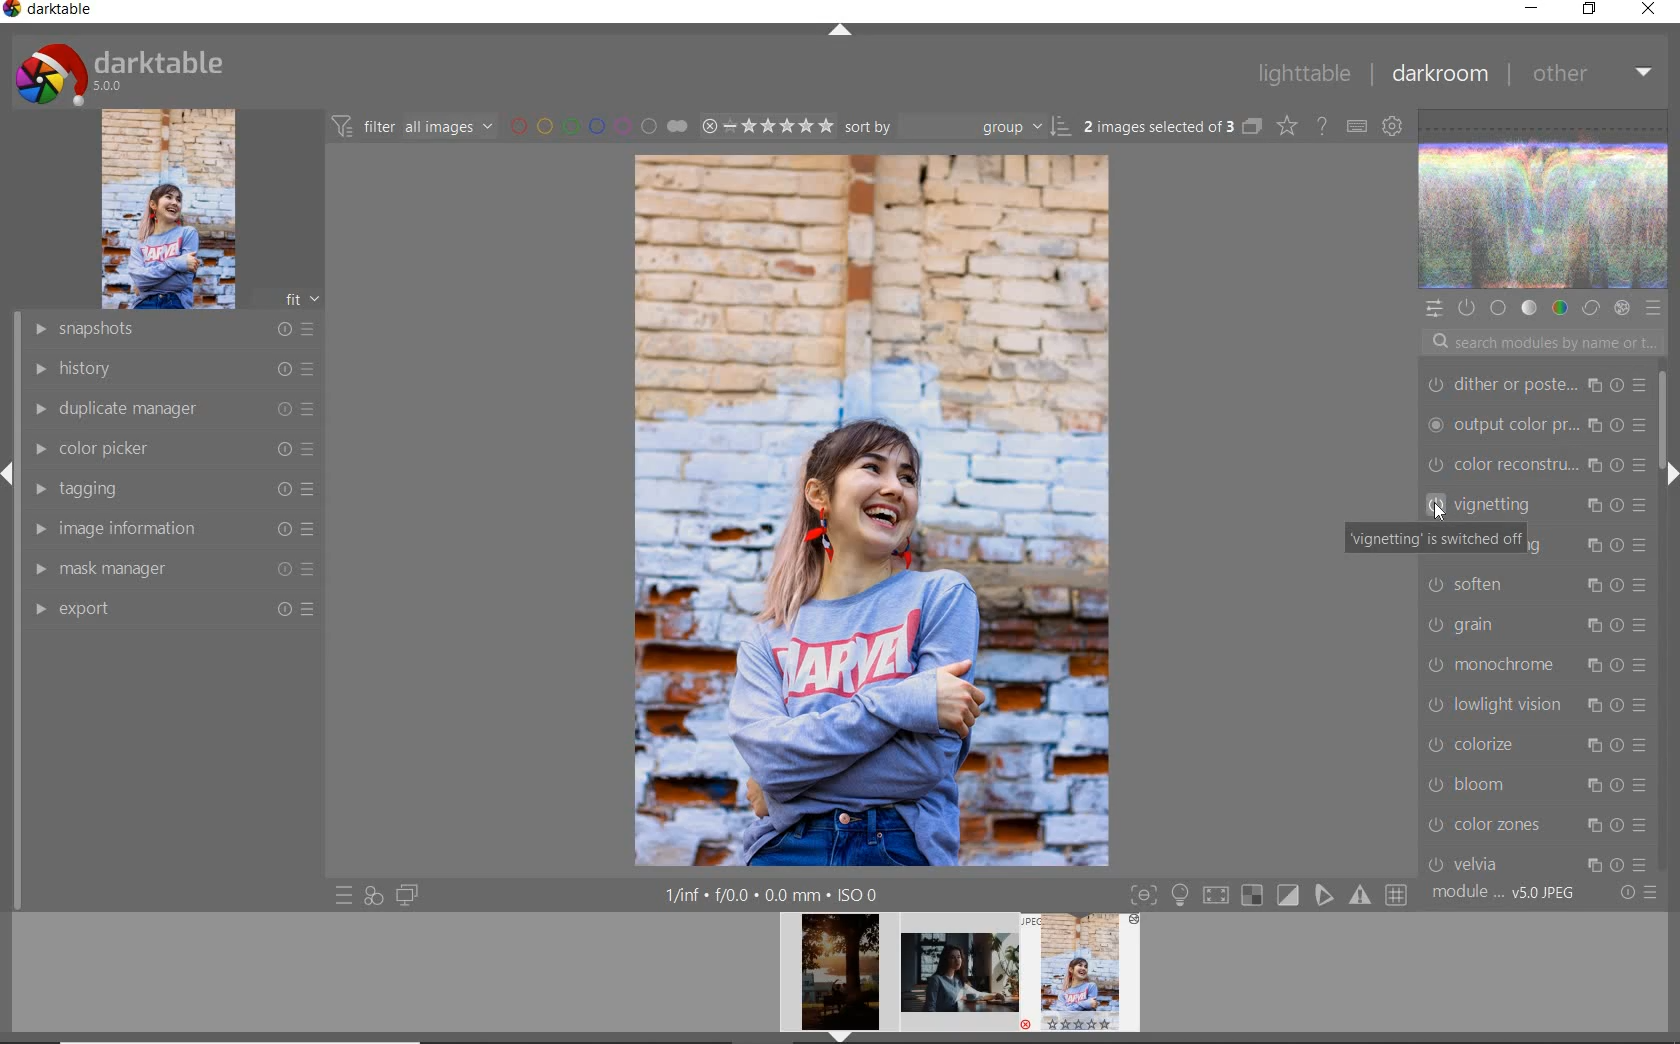 The width and height of the screenshot is (1680, 1044). Describe the element at coordinates (49, 12) in the screenshot. I see `system name` at that location.